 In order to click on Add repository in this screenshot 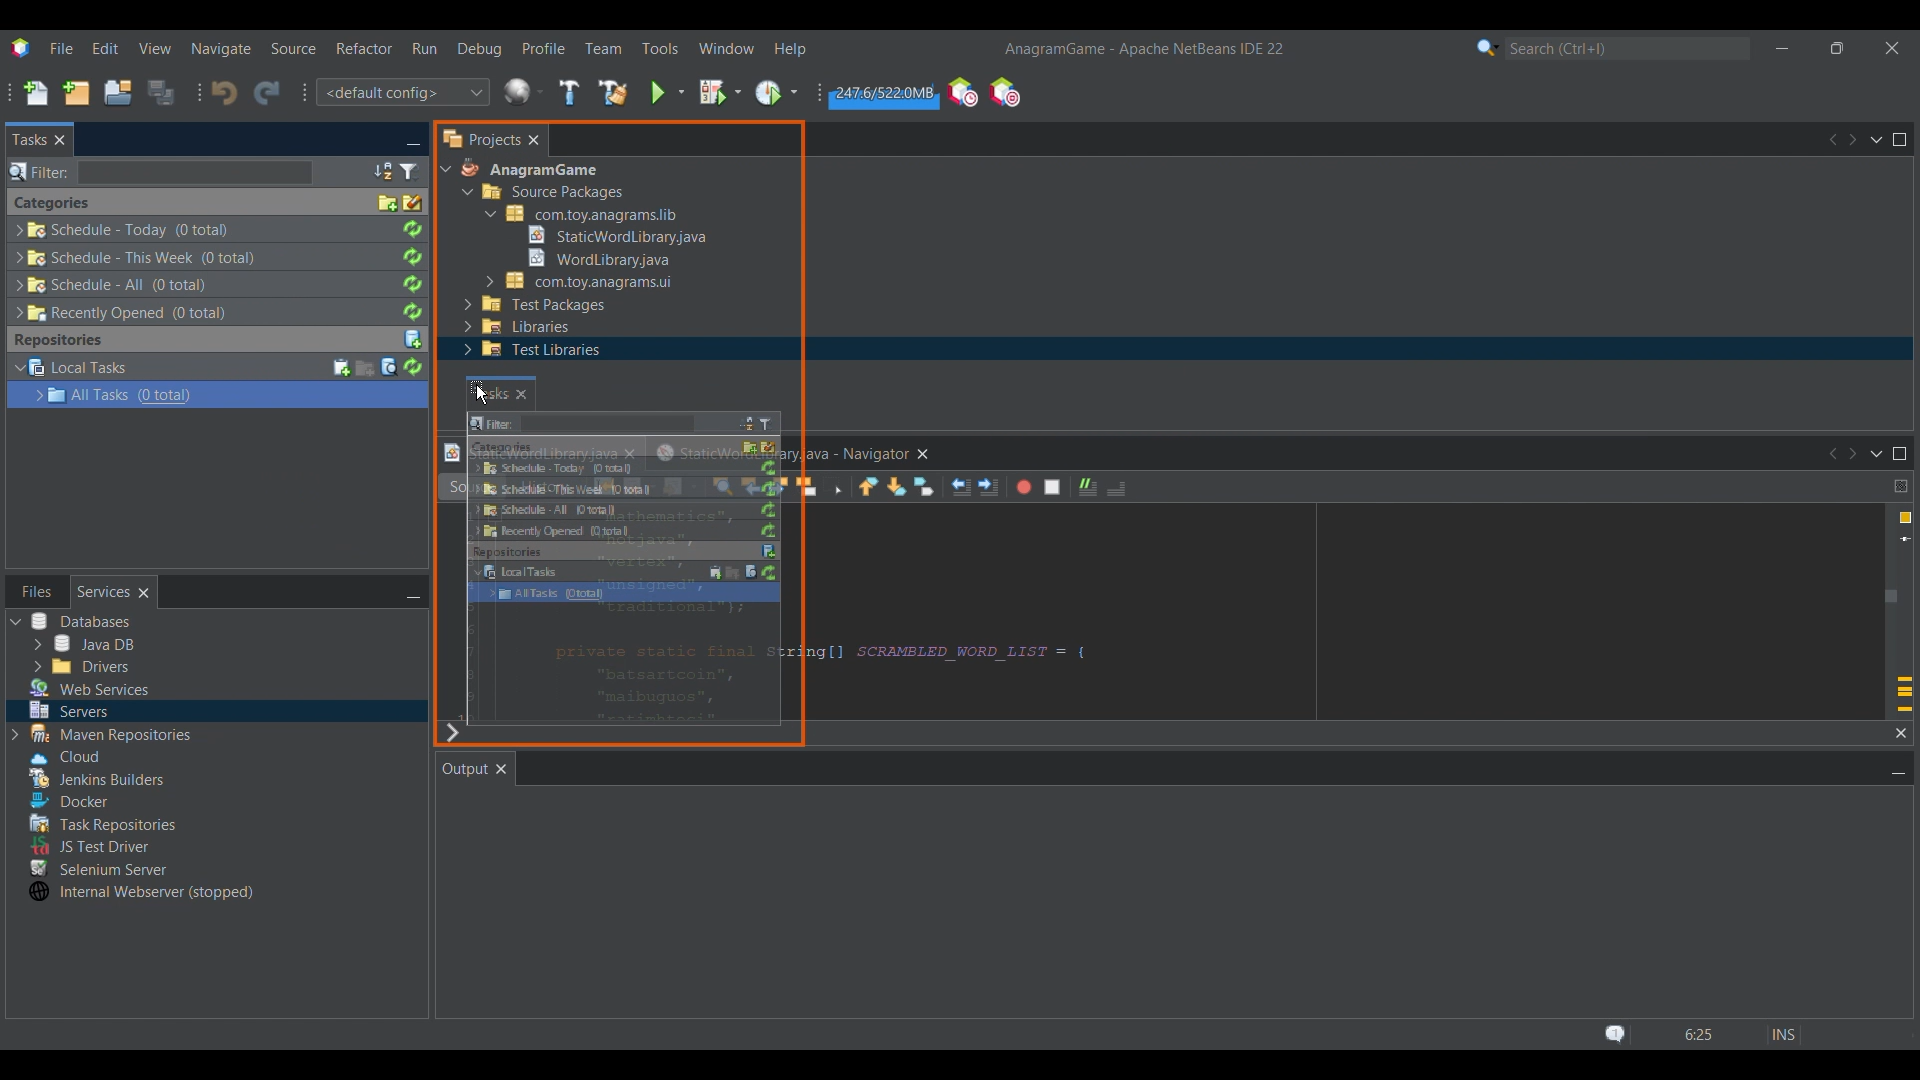, I will do `click(413, 340)`.